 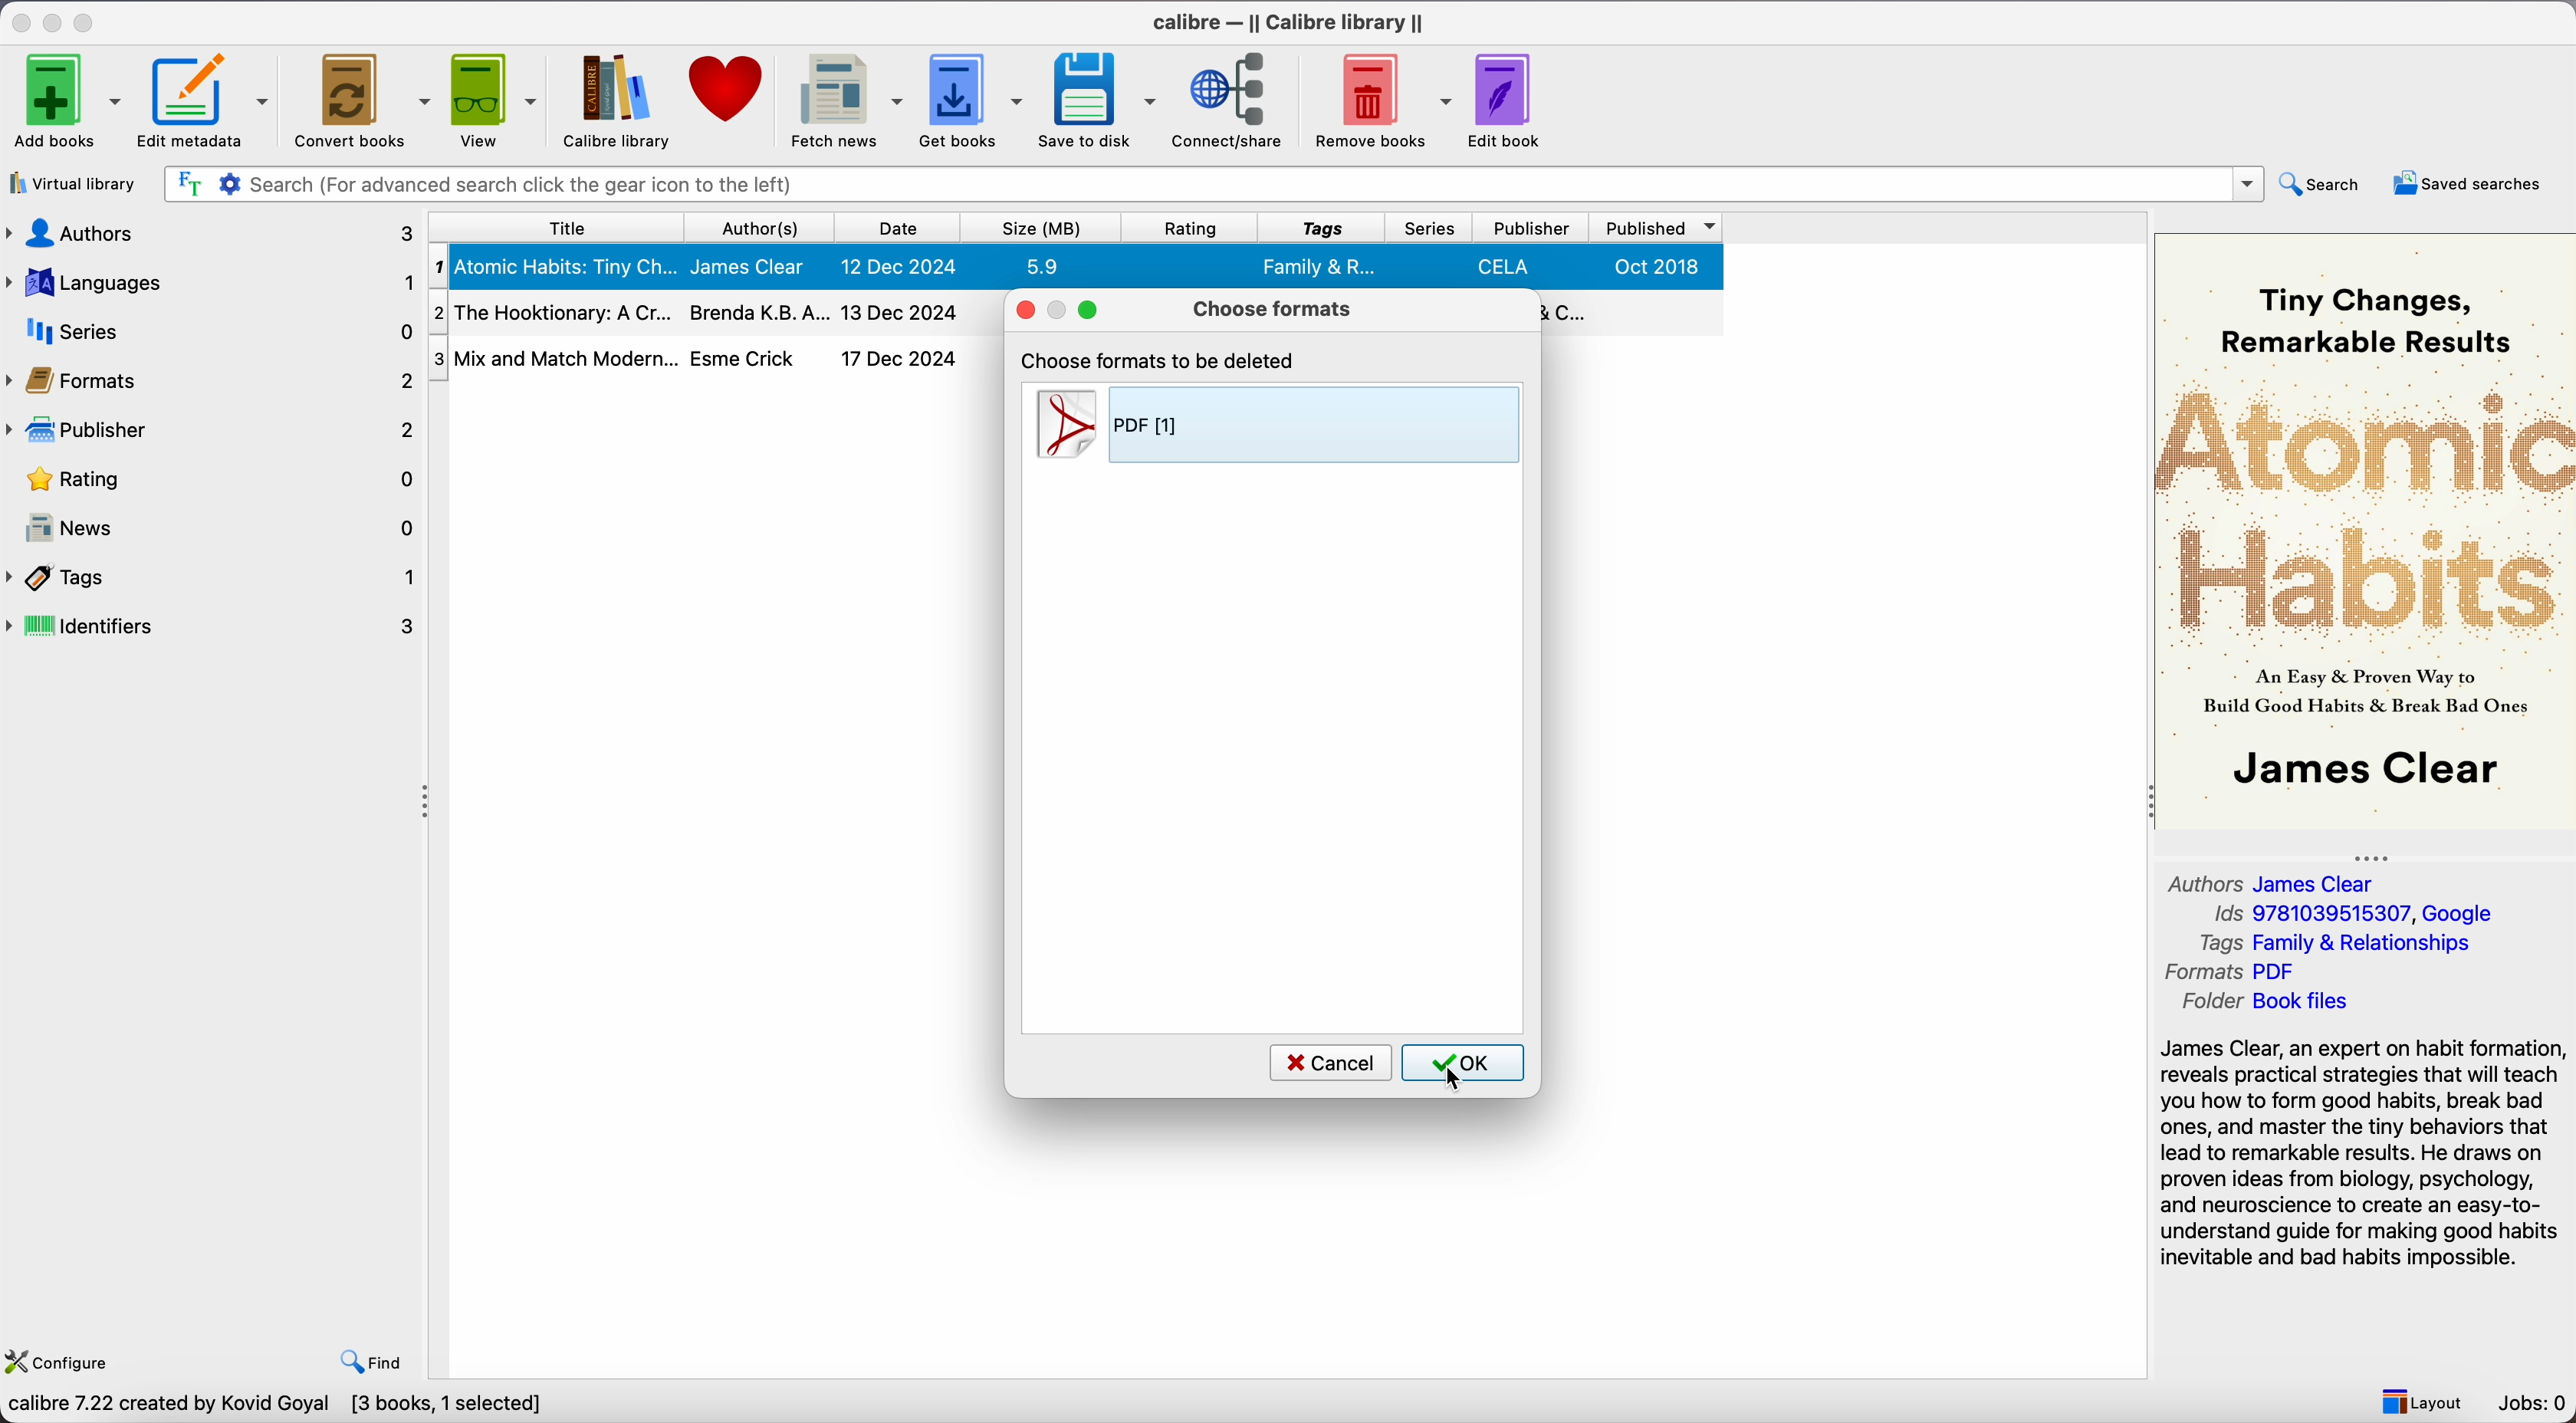 What do you see at coordinates (213, 626) in the screenshot?
I see `identifiers` at bounding box center [213, 626].